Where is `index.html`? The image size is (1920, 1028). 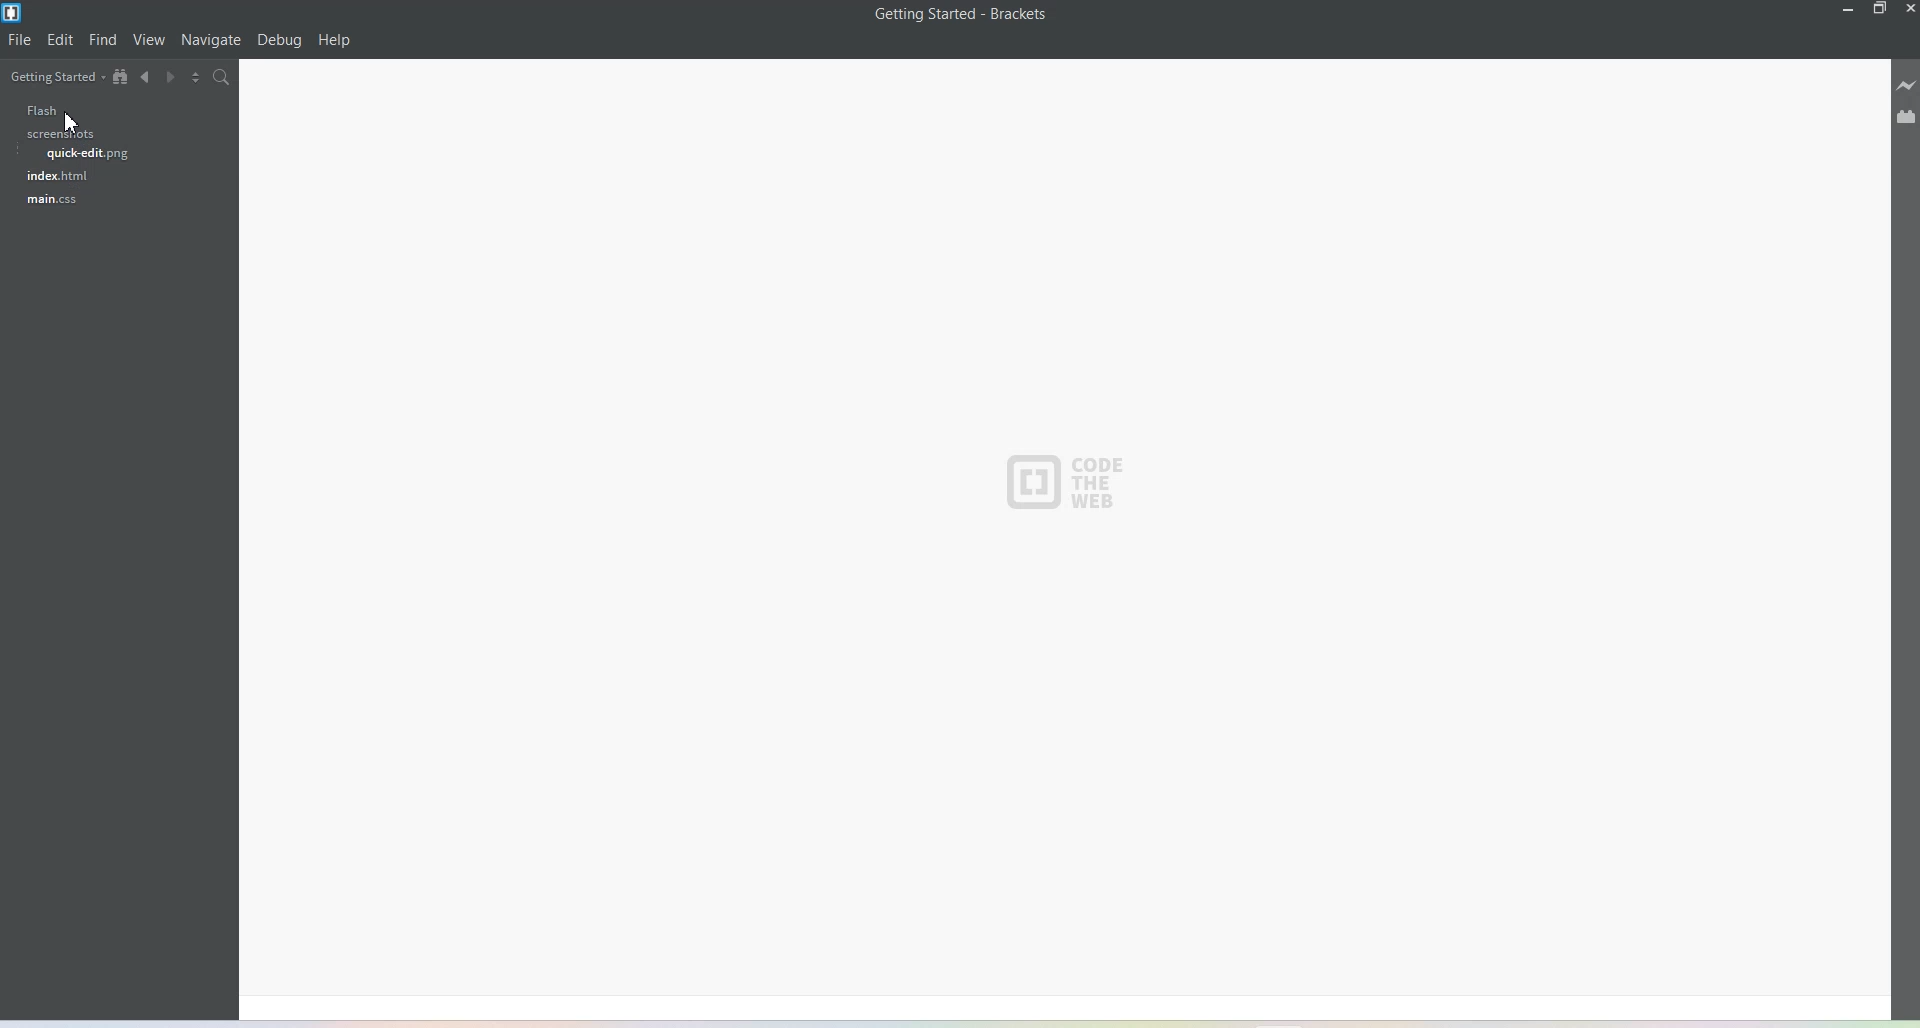
index.html is located at coordinates (53, 178).